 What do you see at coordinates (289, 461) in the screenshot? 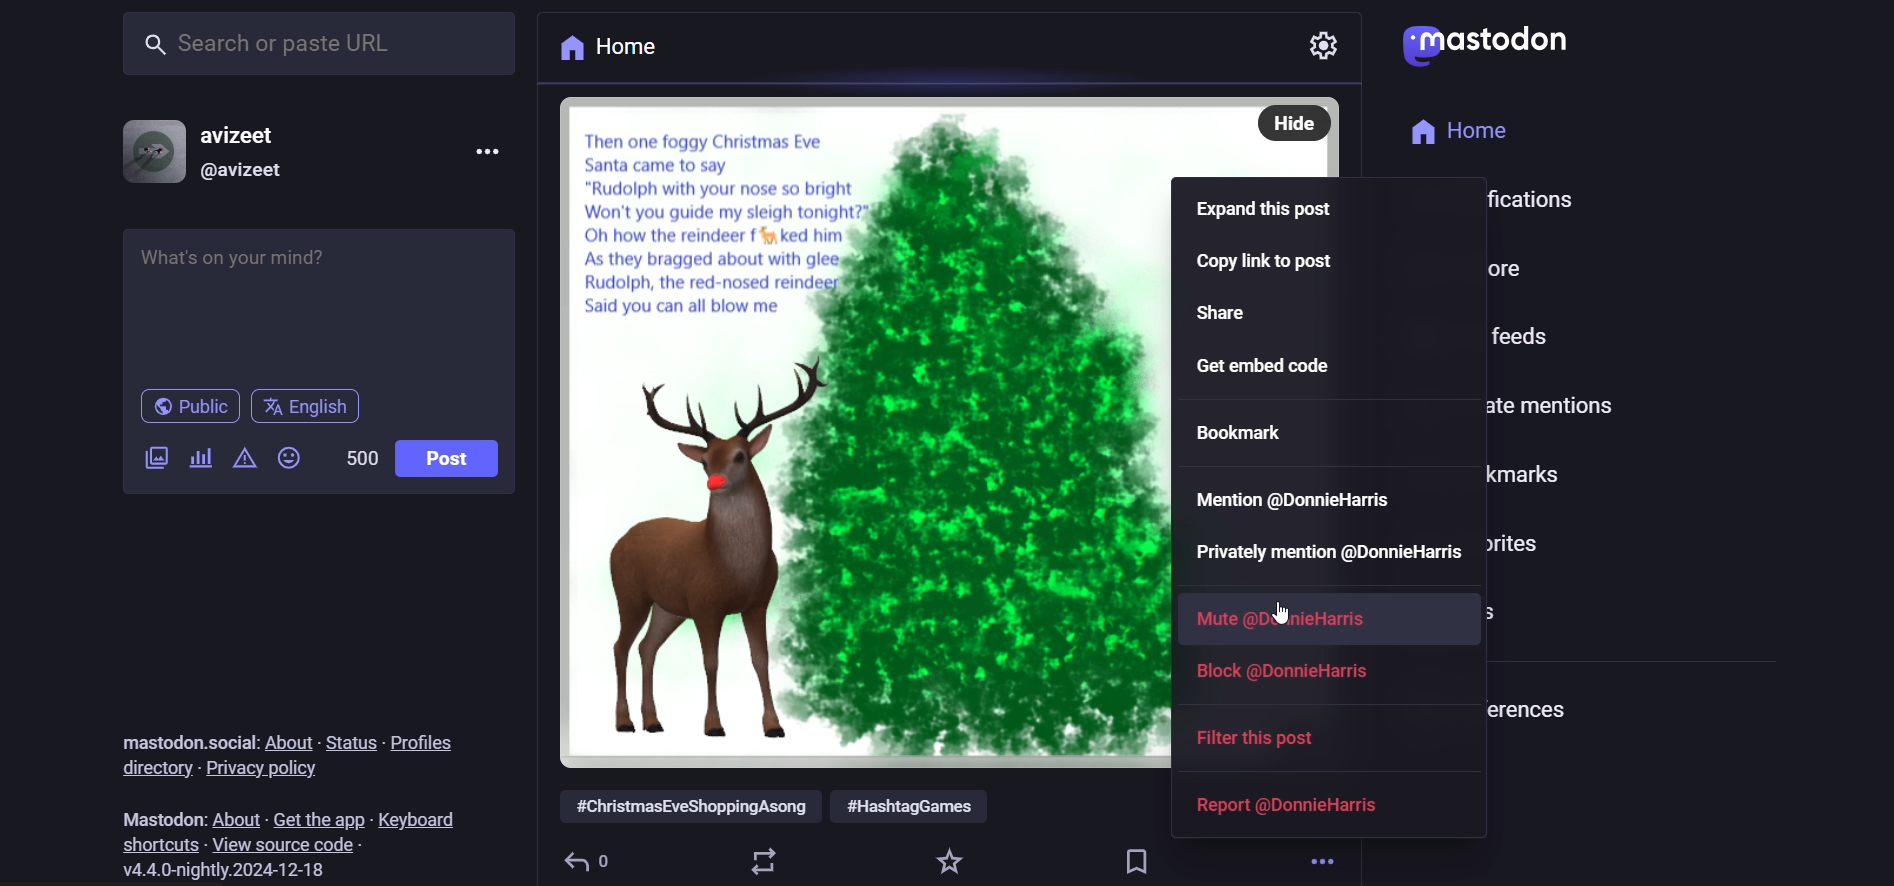
I see `emoji` at bounding box center [289, 461].